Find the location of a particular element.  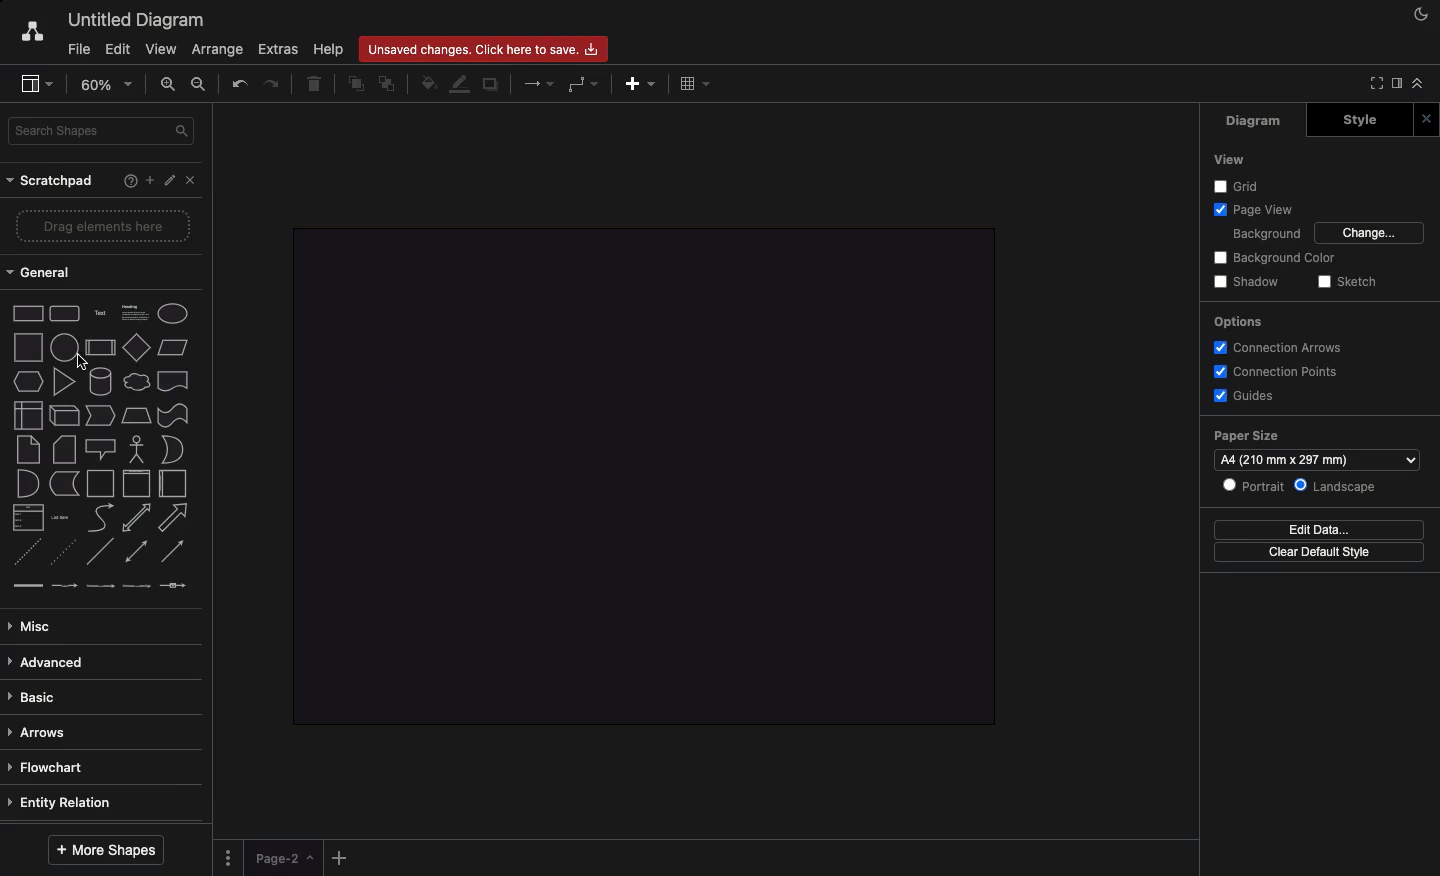

Arrows is located at coordinates (538, 83).